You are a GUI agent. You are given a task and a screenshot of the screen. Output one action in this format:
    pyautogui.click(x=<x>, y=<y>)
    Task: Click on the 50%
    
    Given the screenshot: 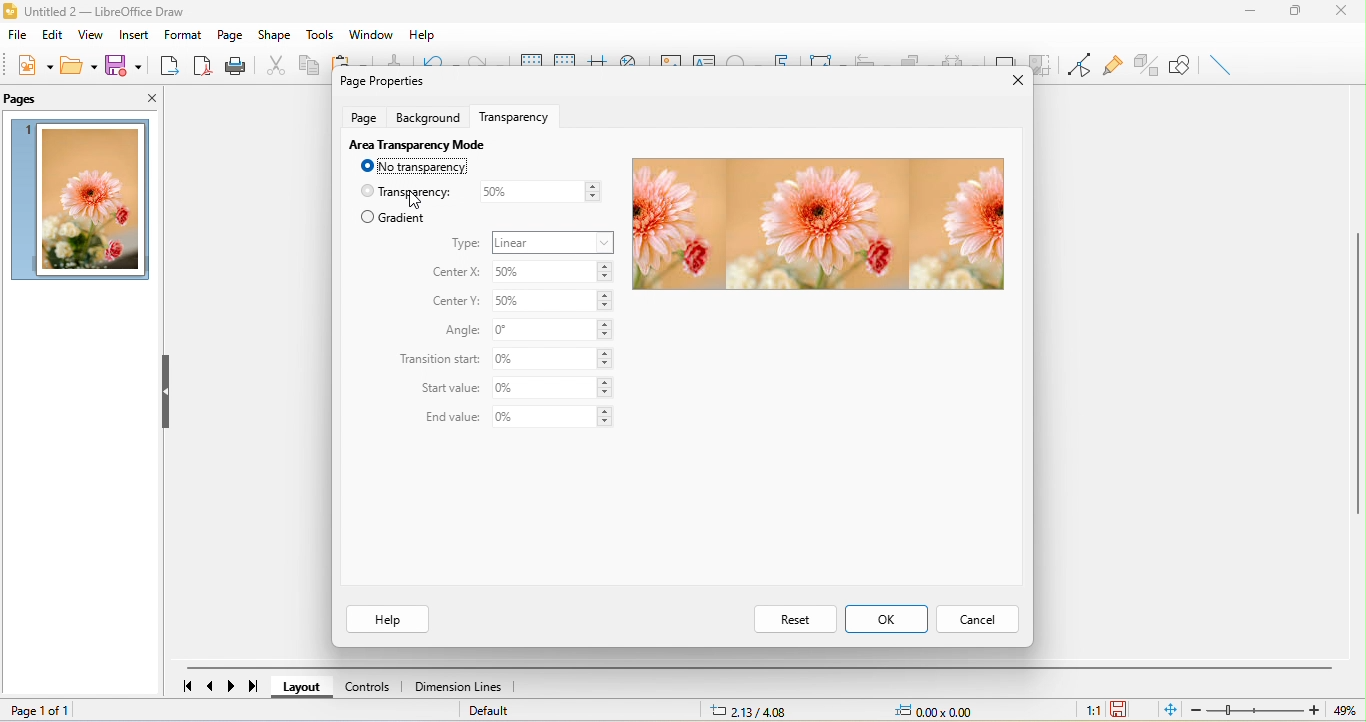 What is the action you would take?
    pyautogui.click(x=552, y=304)
    